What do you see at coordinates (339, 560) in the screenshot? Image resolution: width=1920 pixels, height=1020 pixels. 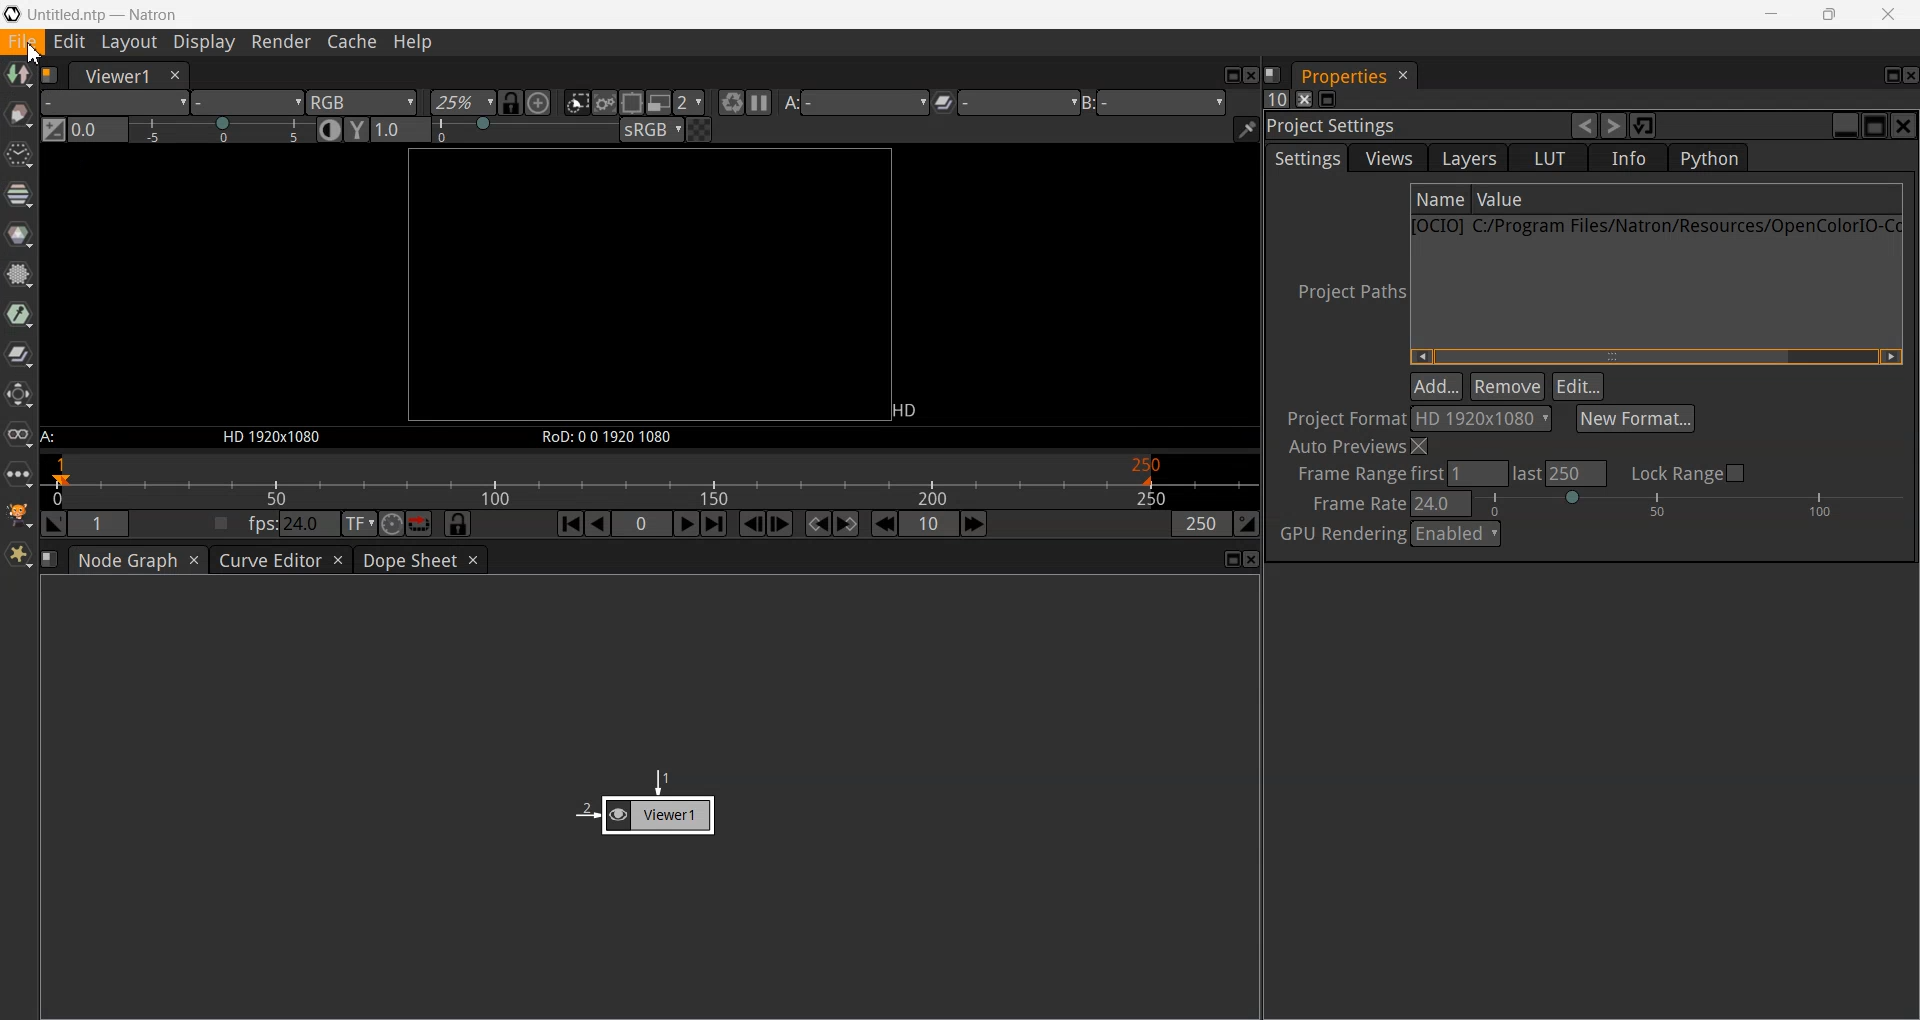 I see `Close curve editor` at bounding box center [339, 560].